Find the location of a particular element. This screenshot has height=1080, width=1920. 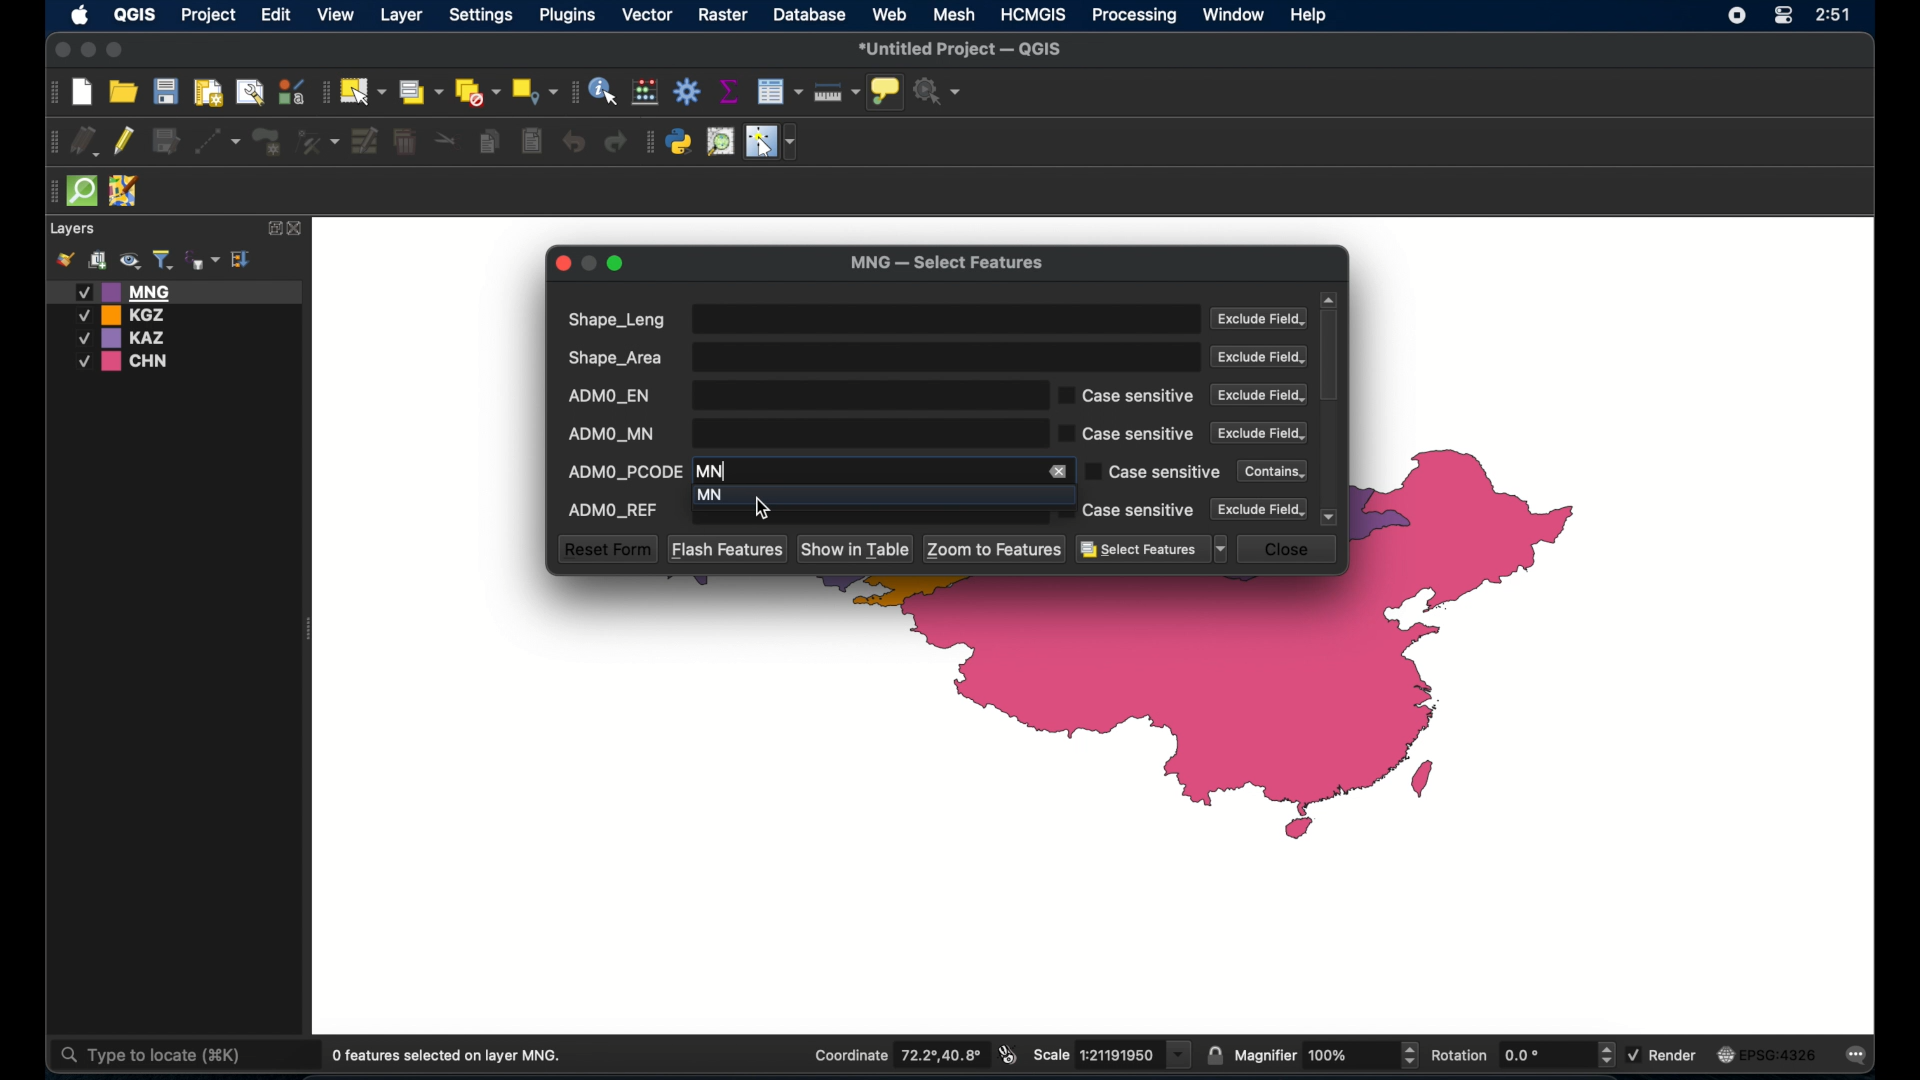

open field calculator is located at coordinates (647, 91).